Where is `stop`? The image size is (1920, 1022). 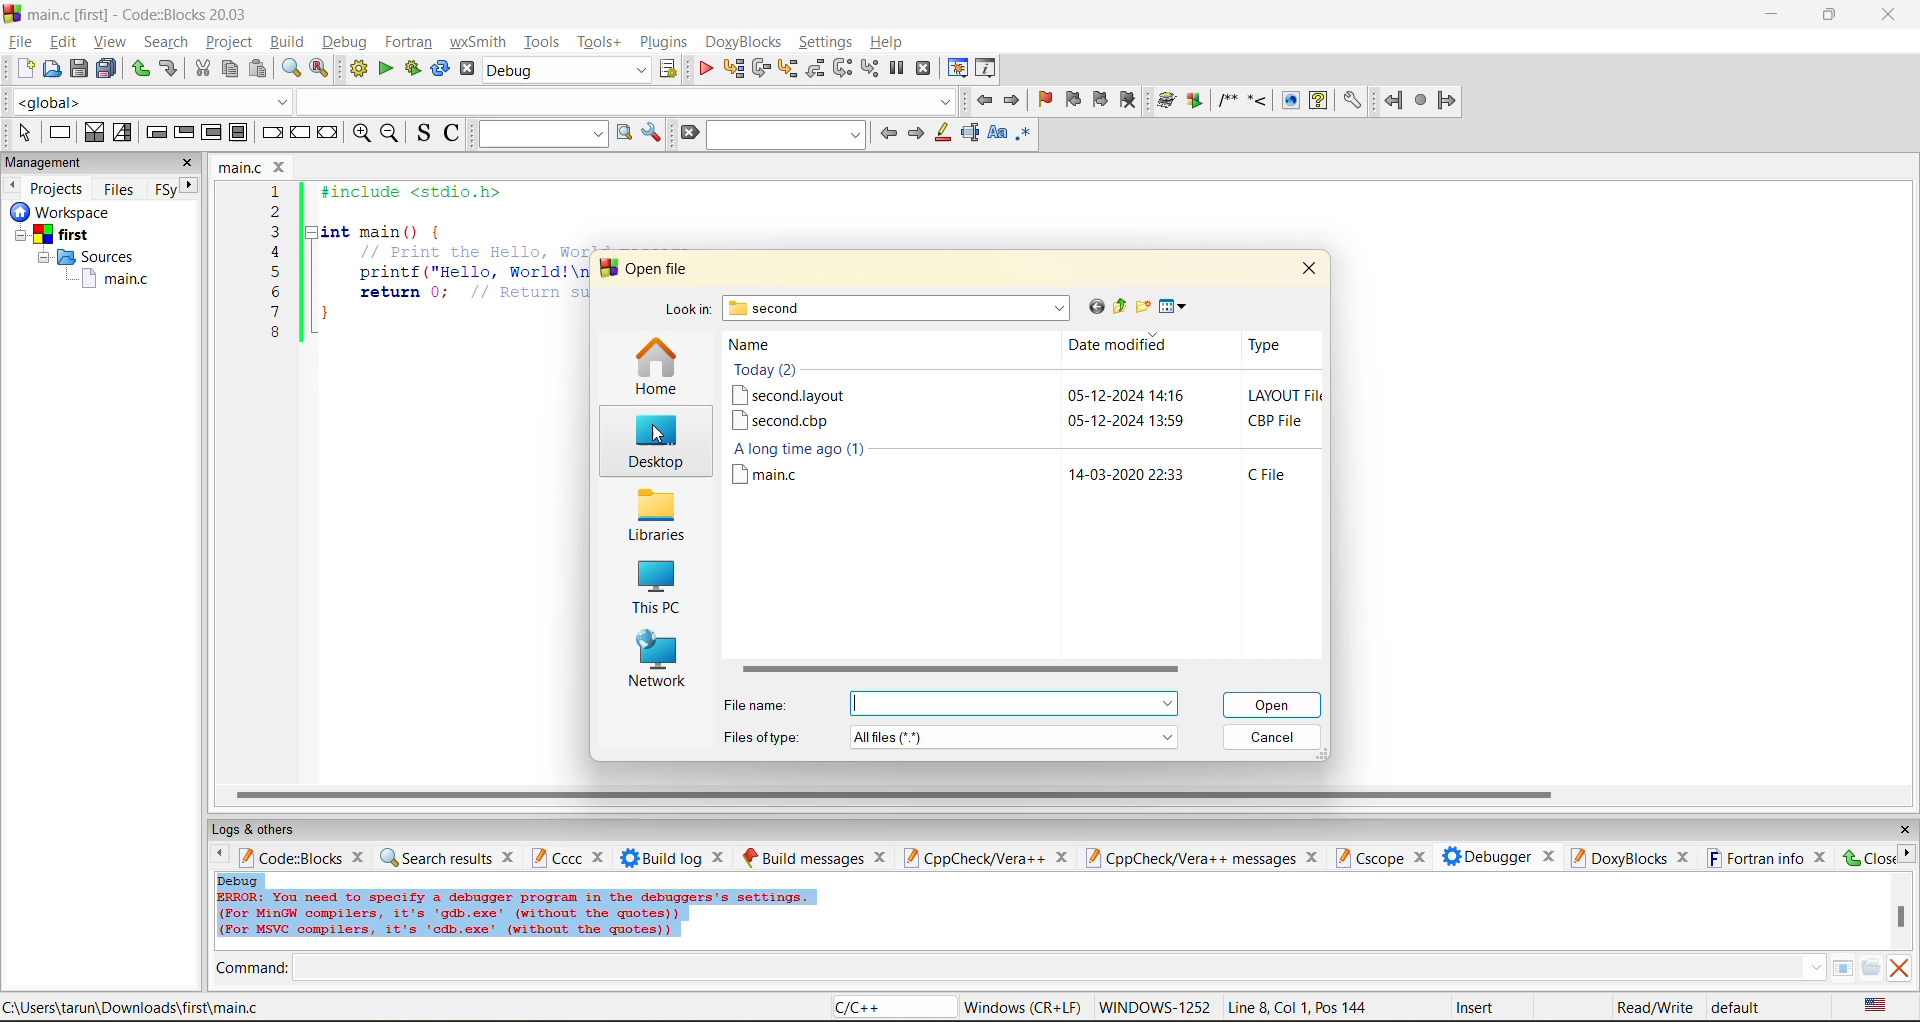
stop is located at coordinates (1422, 101).